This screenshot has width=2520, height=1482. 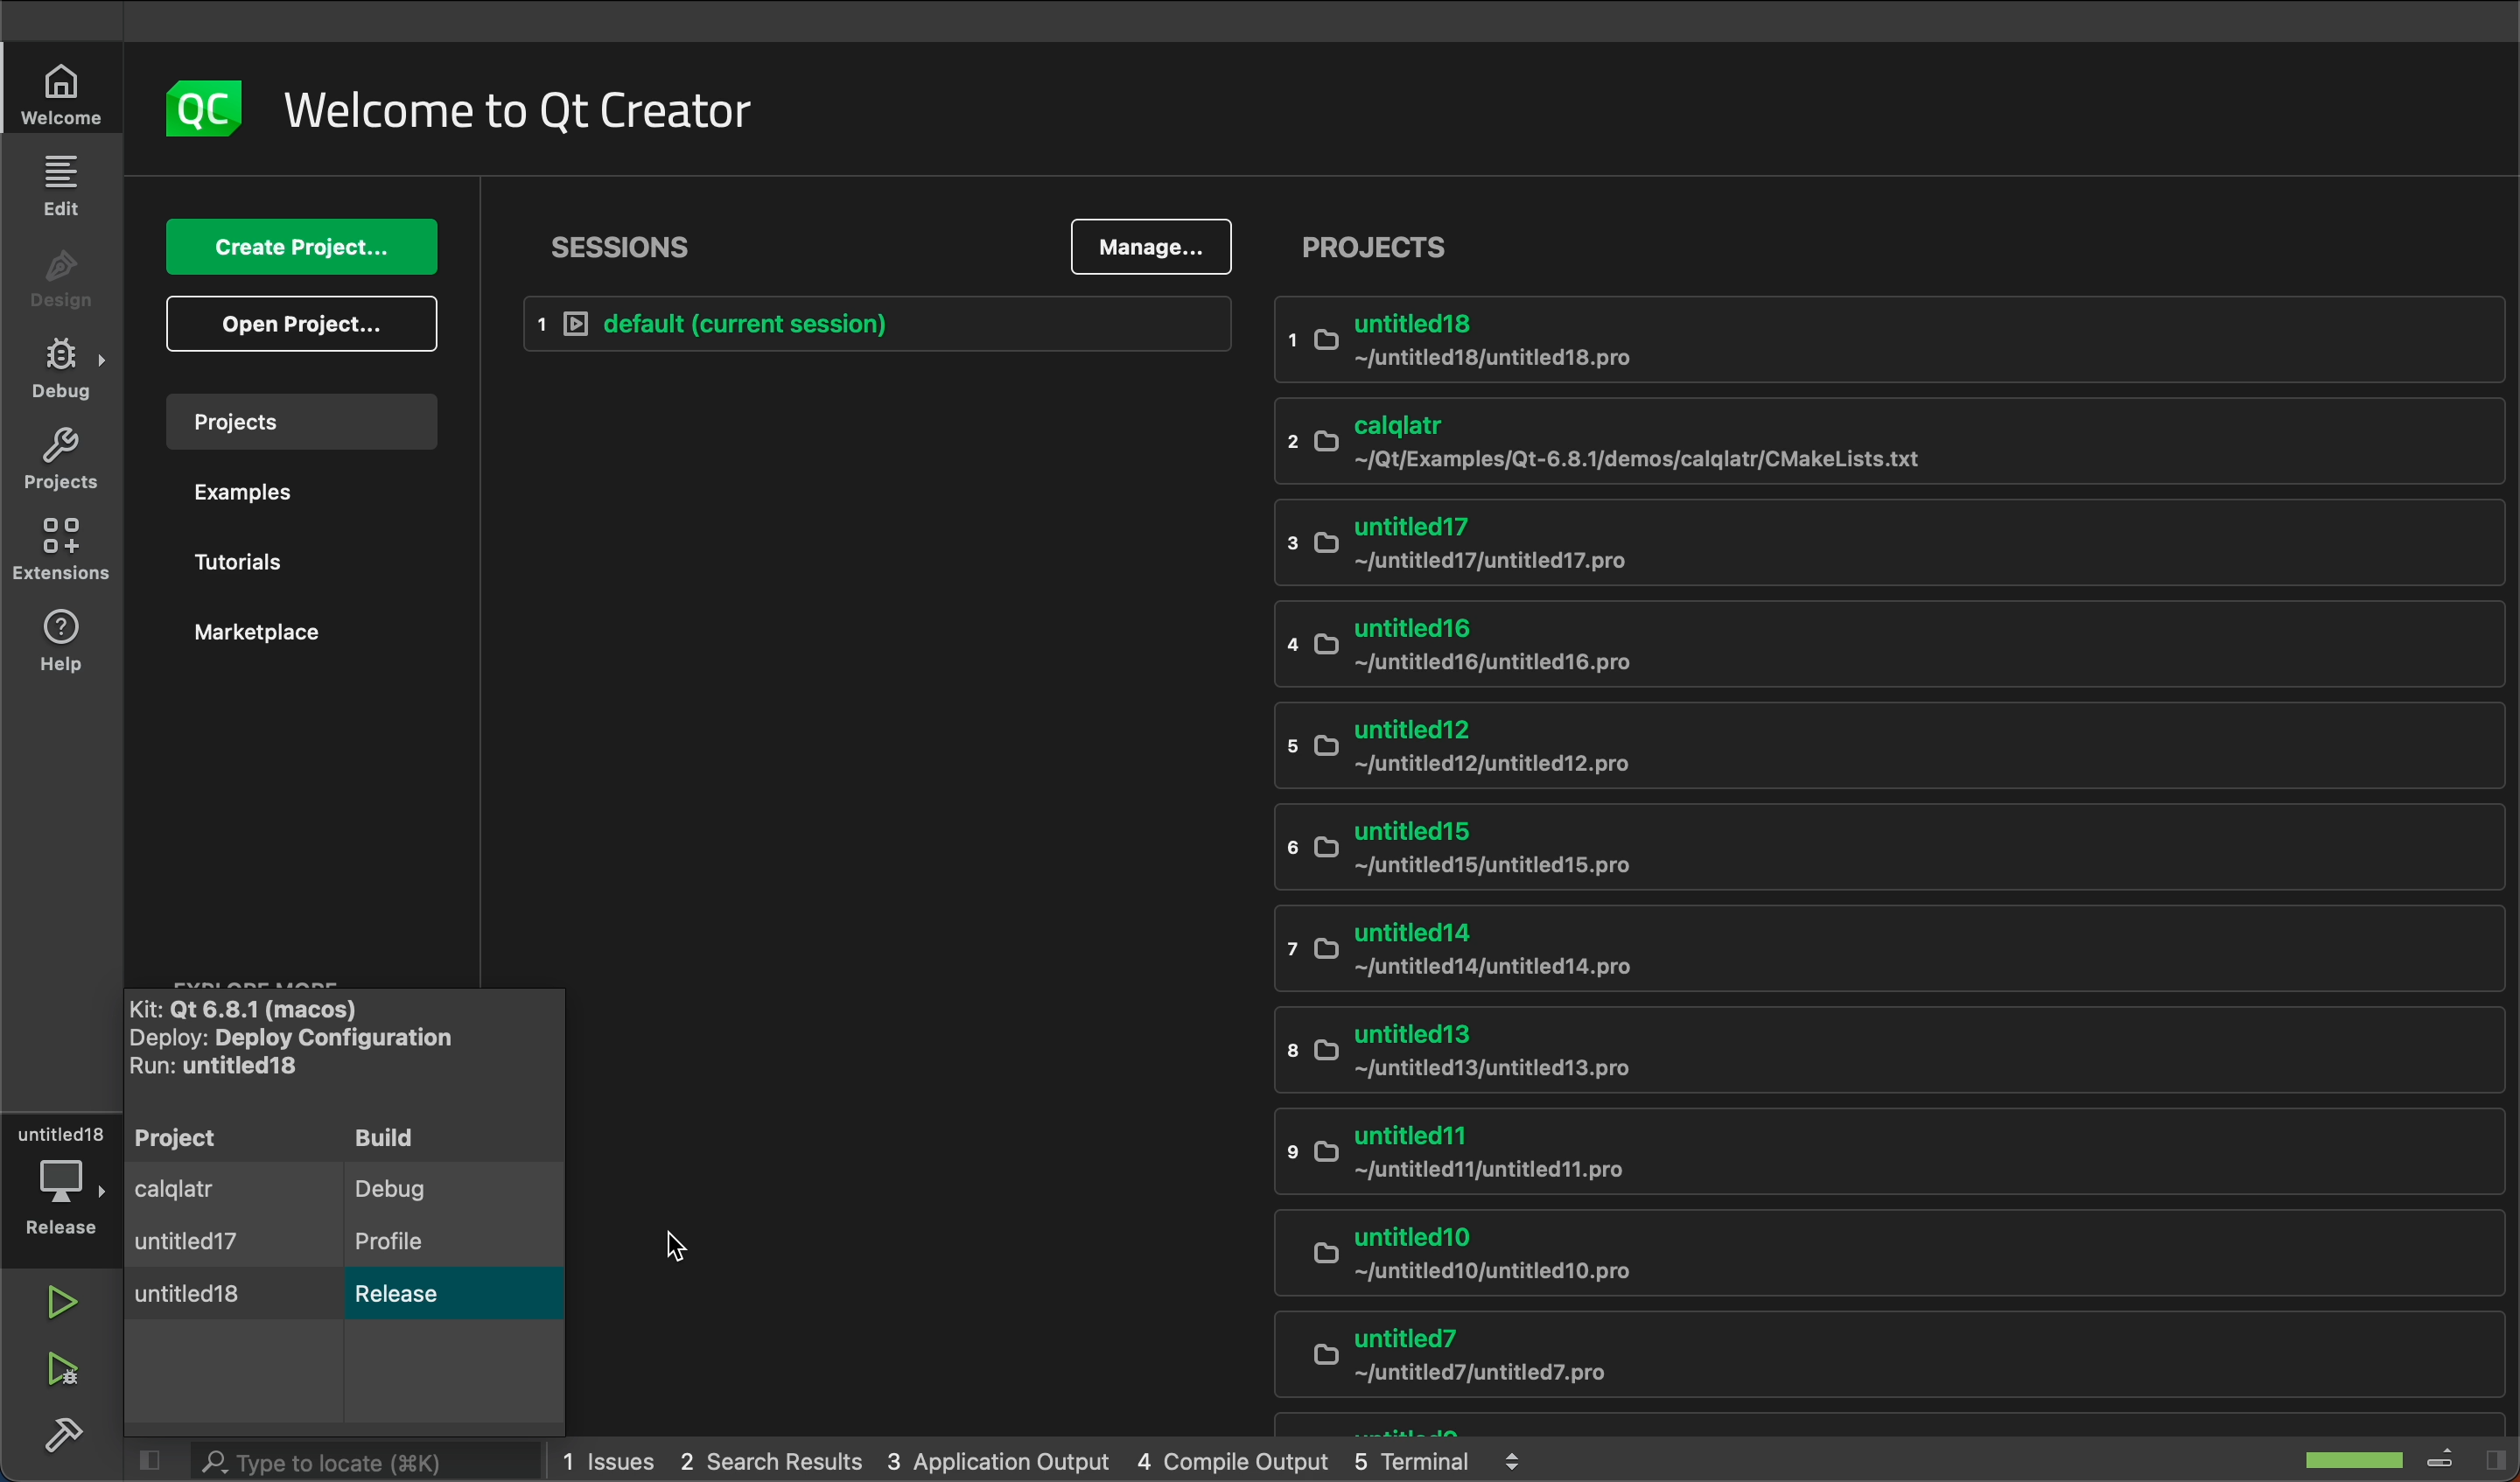 What do you see at coordinates (70, 1370) in the screenshot?
I see `run and debug` at bounding box center [70, 1370].